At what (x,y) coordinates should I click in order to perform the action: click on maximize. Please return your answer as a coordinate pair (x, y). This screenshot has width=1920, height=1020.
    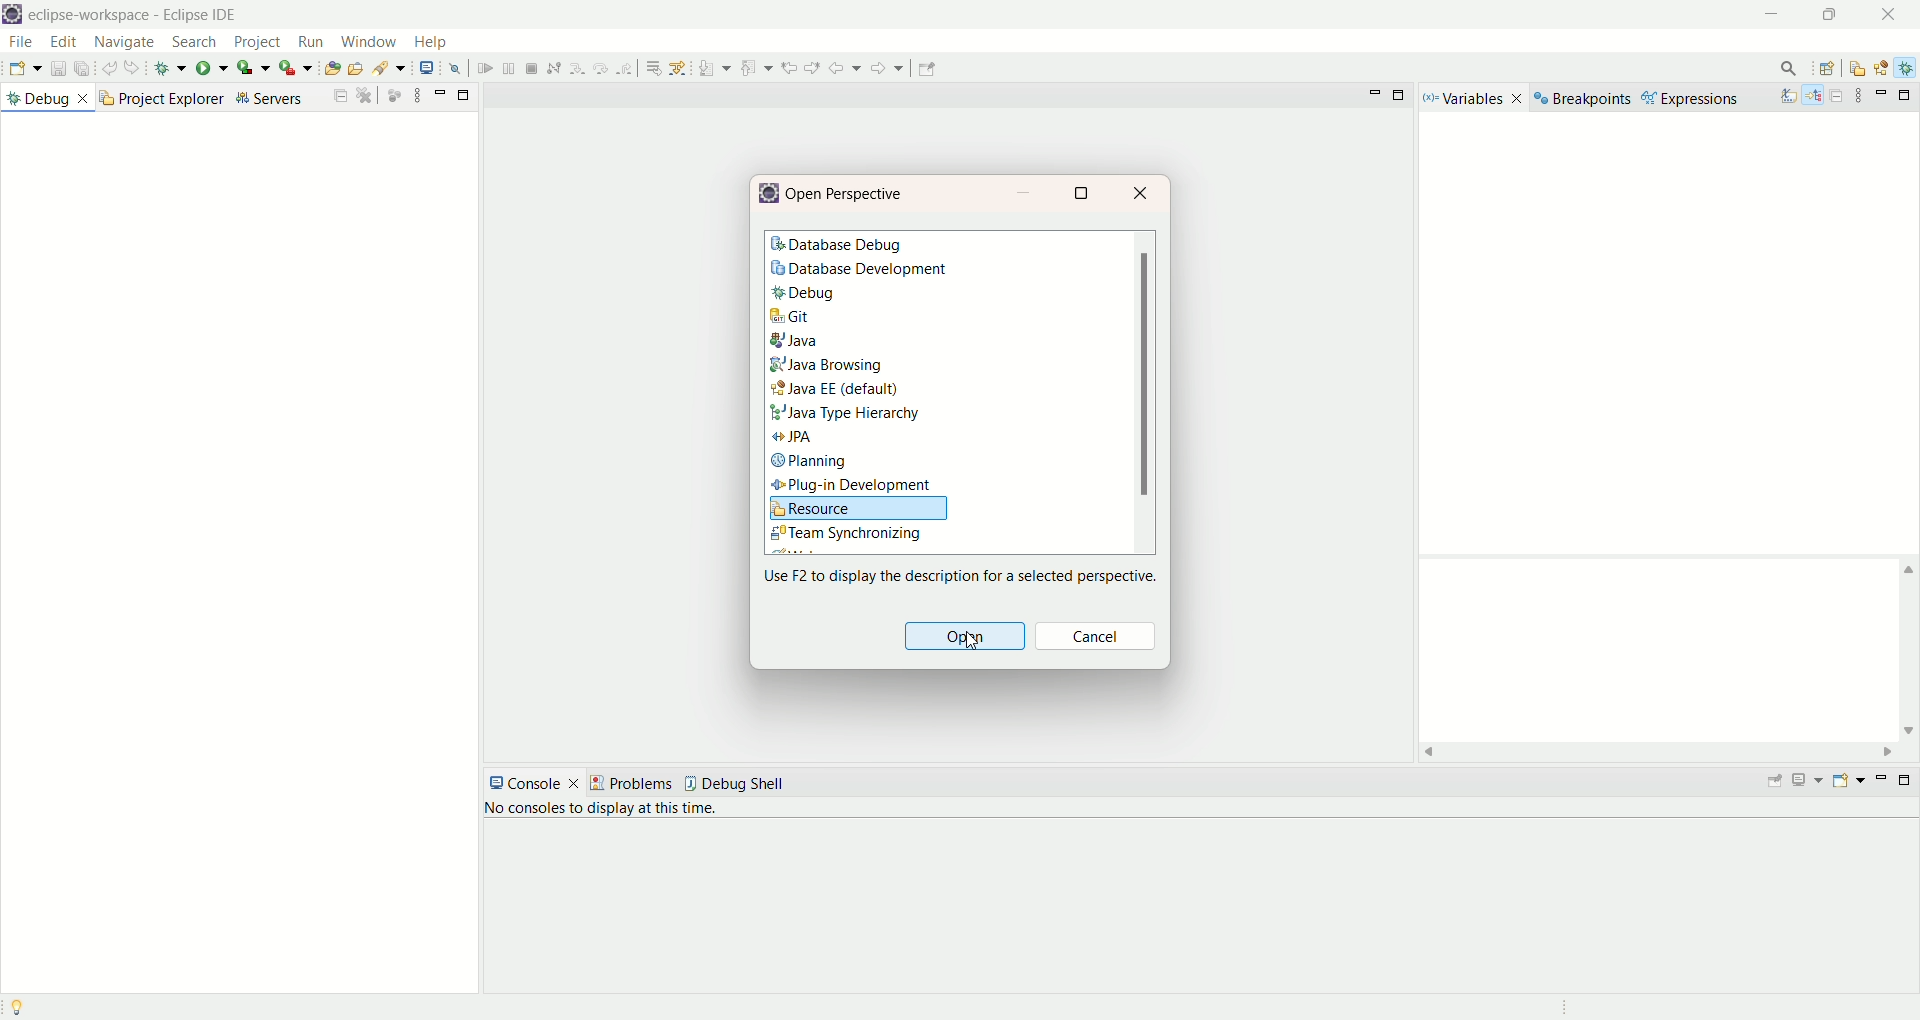
    Looking at the image, I should click on (367, 93).